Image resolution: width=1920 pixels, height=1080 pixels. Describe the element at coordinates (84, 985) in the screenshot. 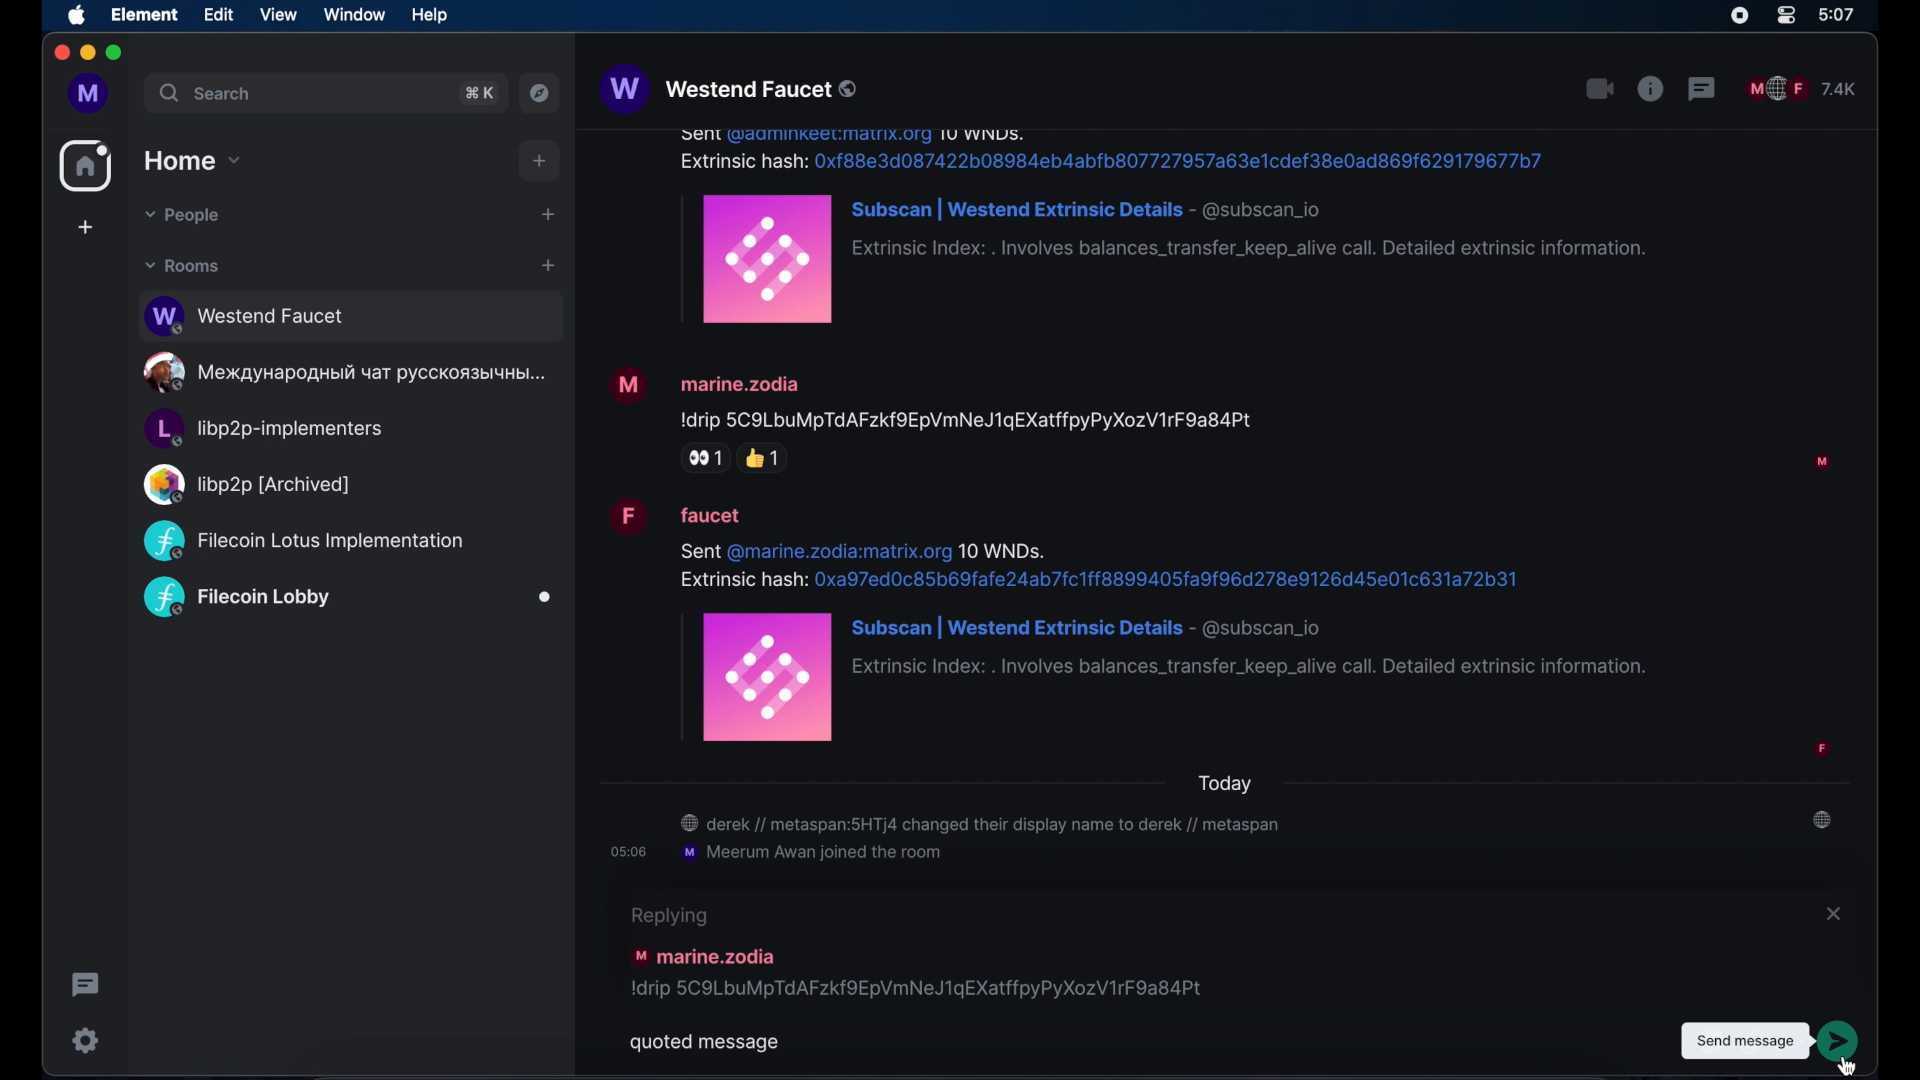

I see `thread activity` at that location.